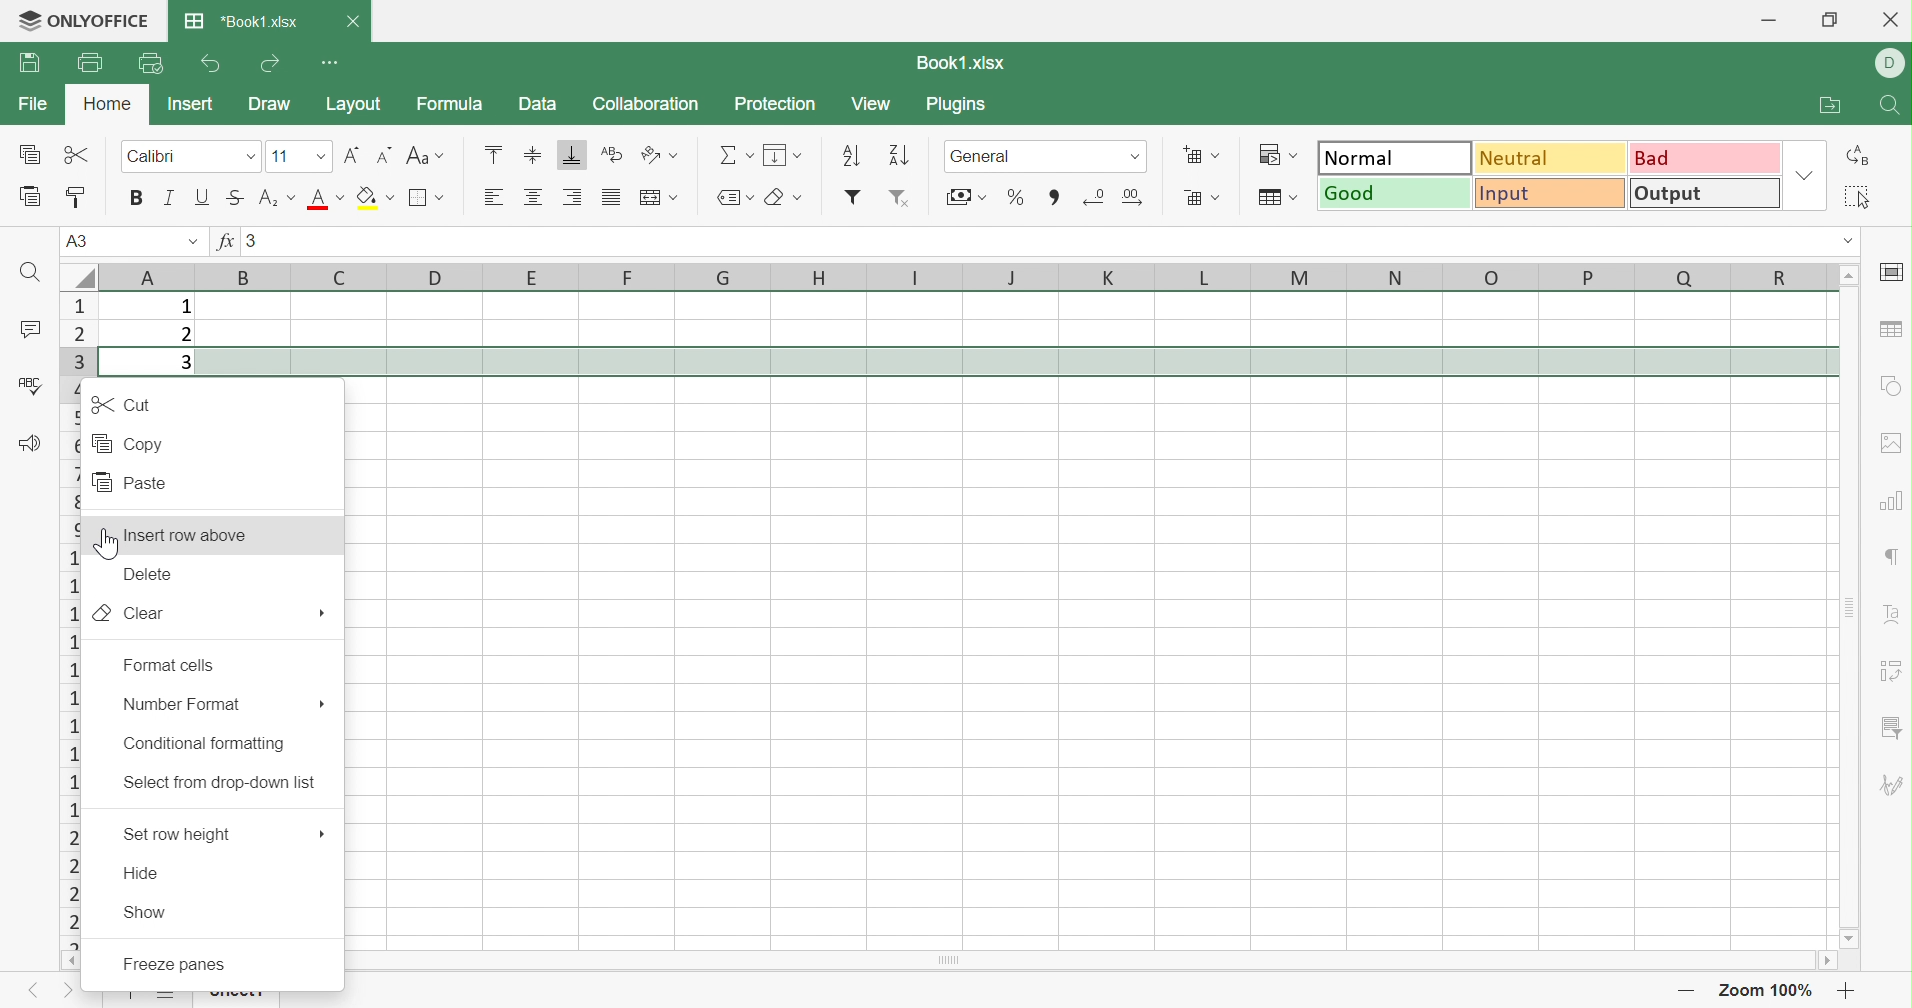  I want to click on Home, so click(105, 102).